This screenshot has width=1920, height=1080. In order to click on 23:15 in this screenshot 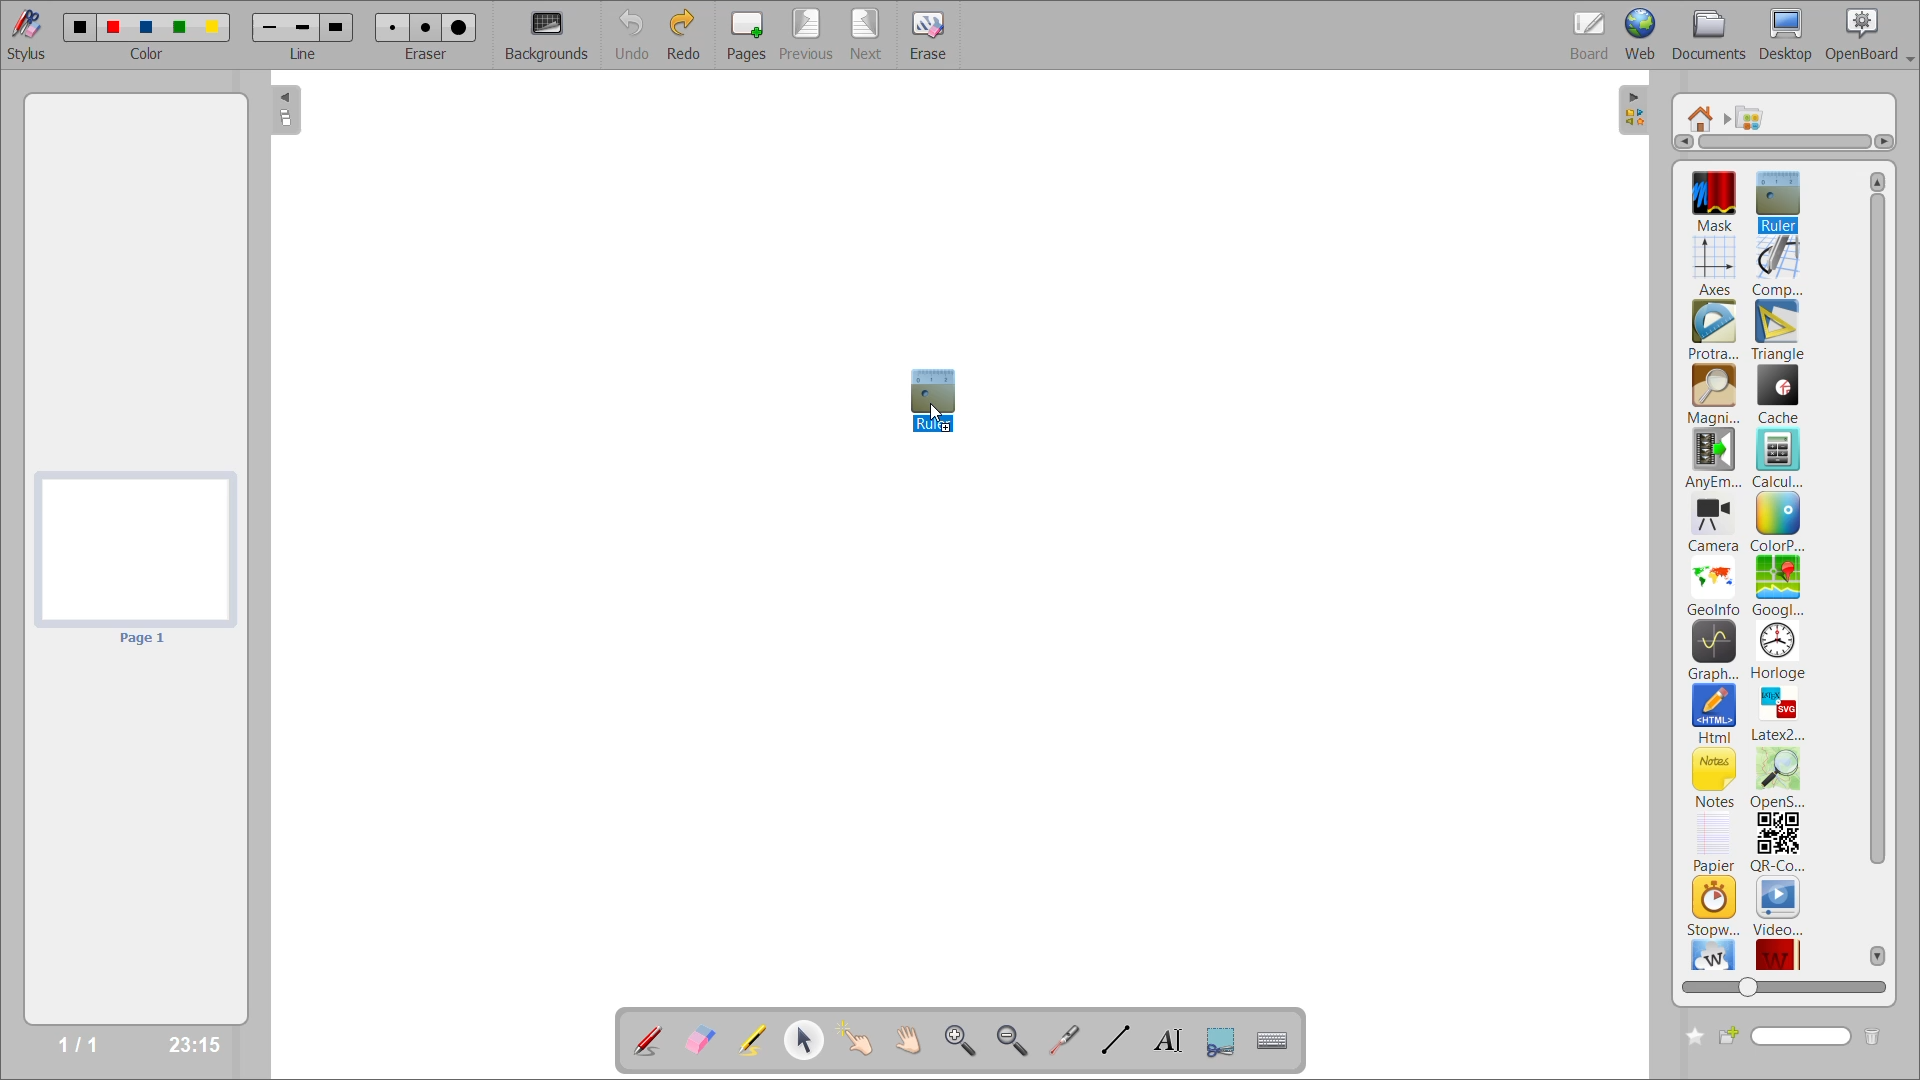, I will do `click(192, 1043)`.